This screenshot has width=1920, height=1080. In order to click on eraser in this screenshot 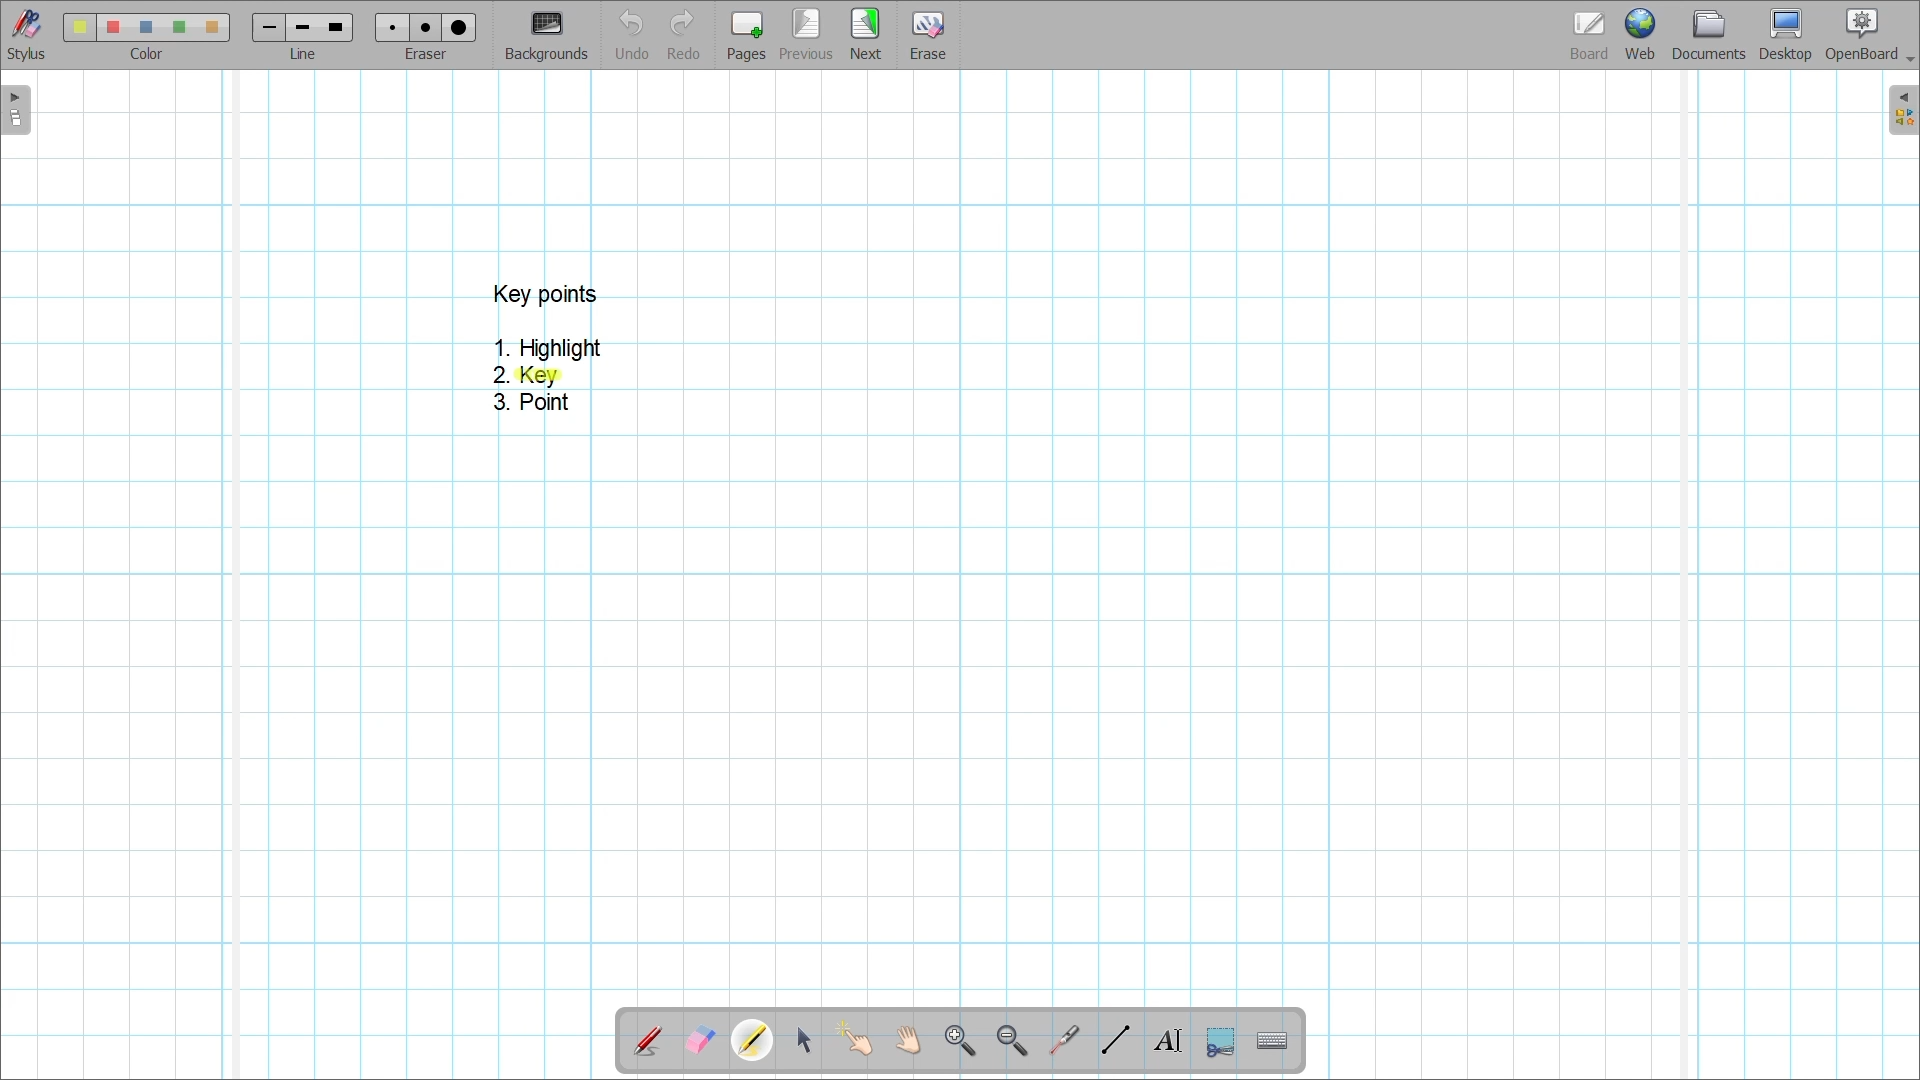, I will do `click(430, 55)`.